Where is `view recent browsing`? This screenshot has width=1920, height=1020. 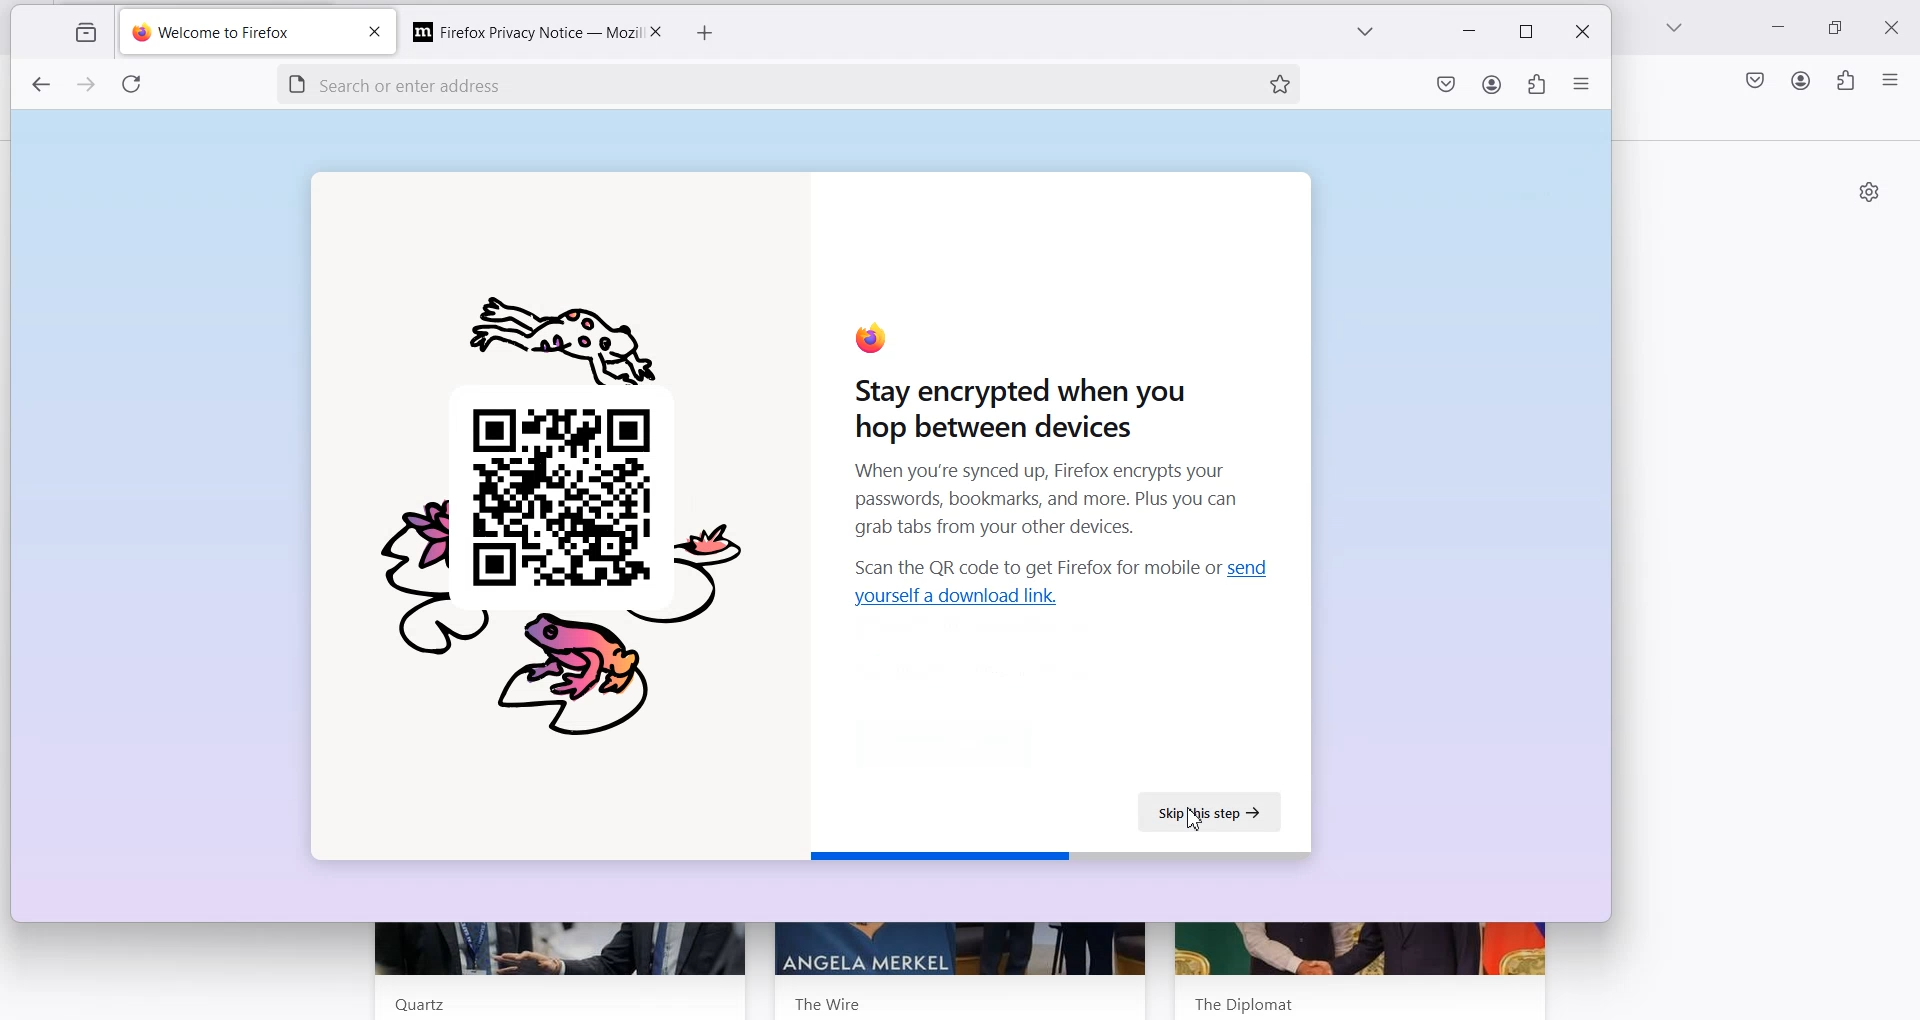
view recent browsing is located at coordinates (83, 34).